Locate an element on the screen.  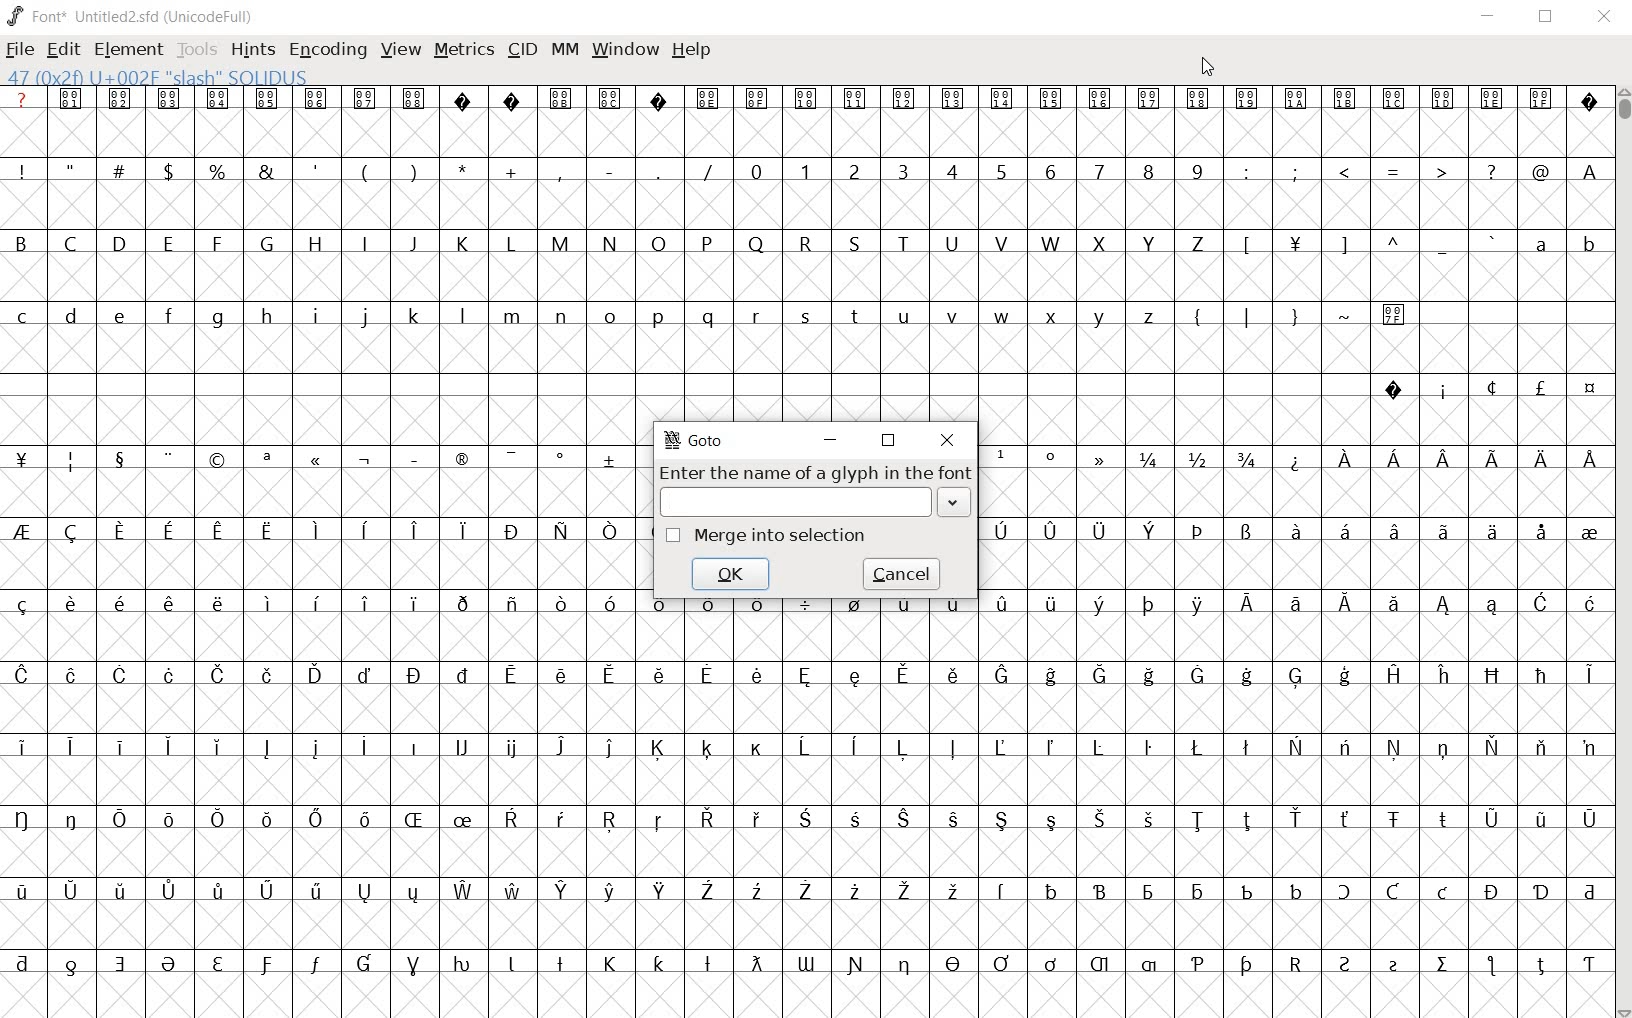
FONT* UNTITLED2.SFD (UNICODEFULL) is located at coordinates (130, 15).